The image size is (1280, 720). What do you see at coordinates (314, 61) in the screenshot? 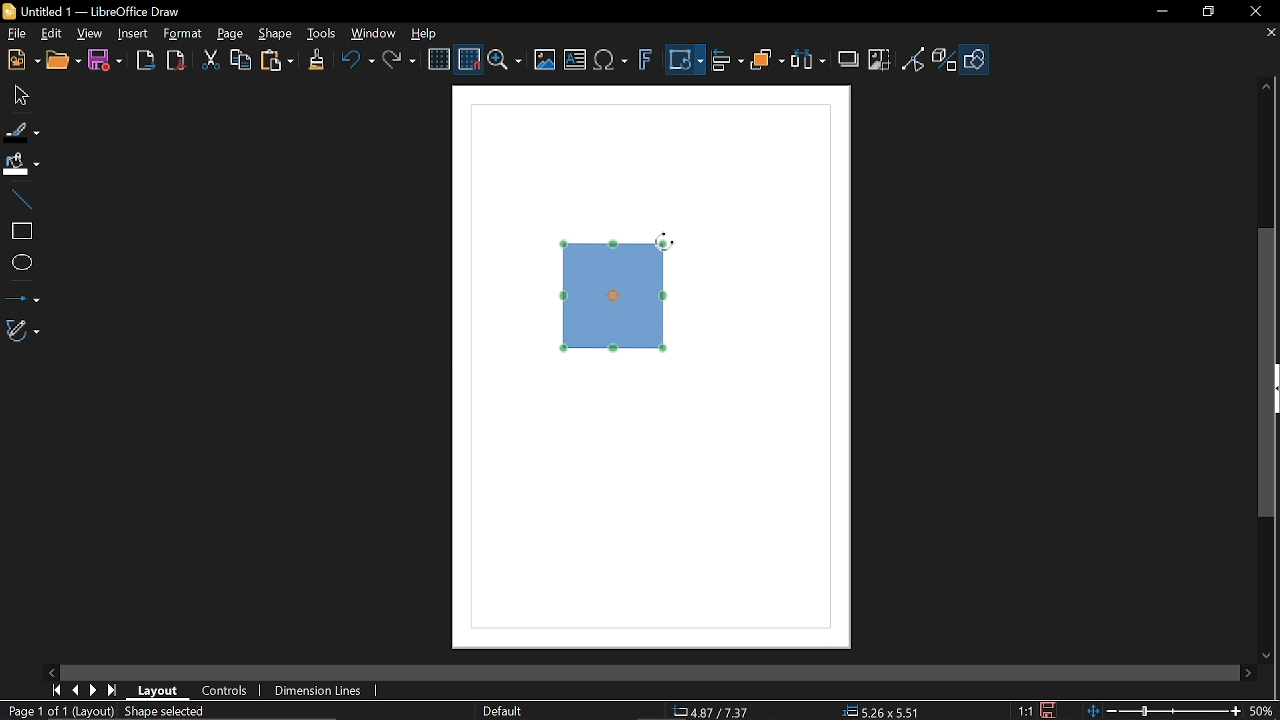
I see `Clone` at bounding box center [314, 61].